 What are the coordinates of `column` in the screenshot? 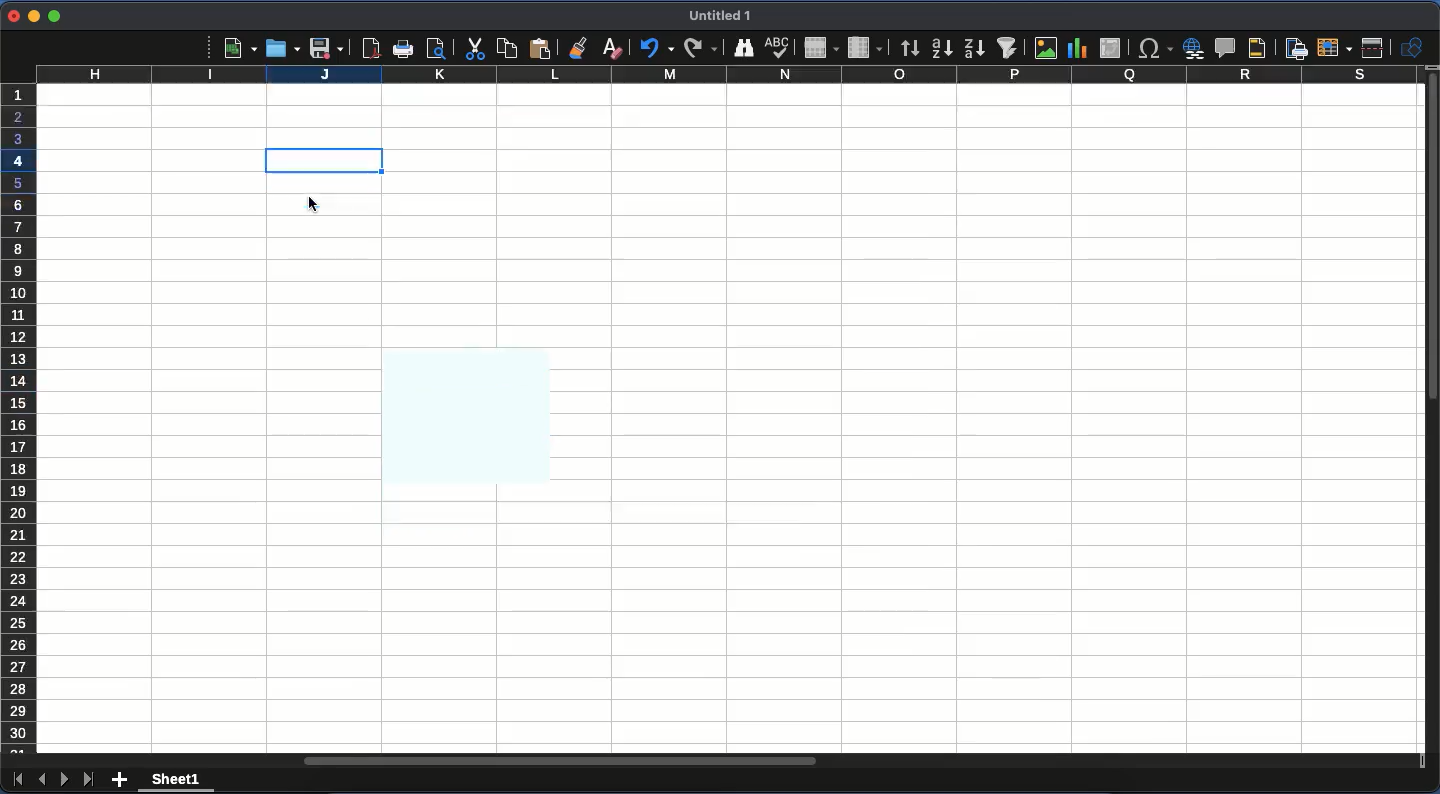 It's located at (725, 75).